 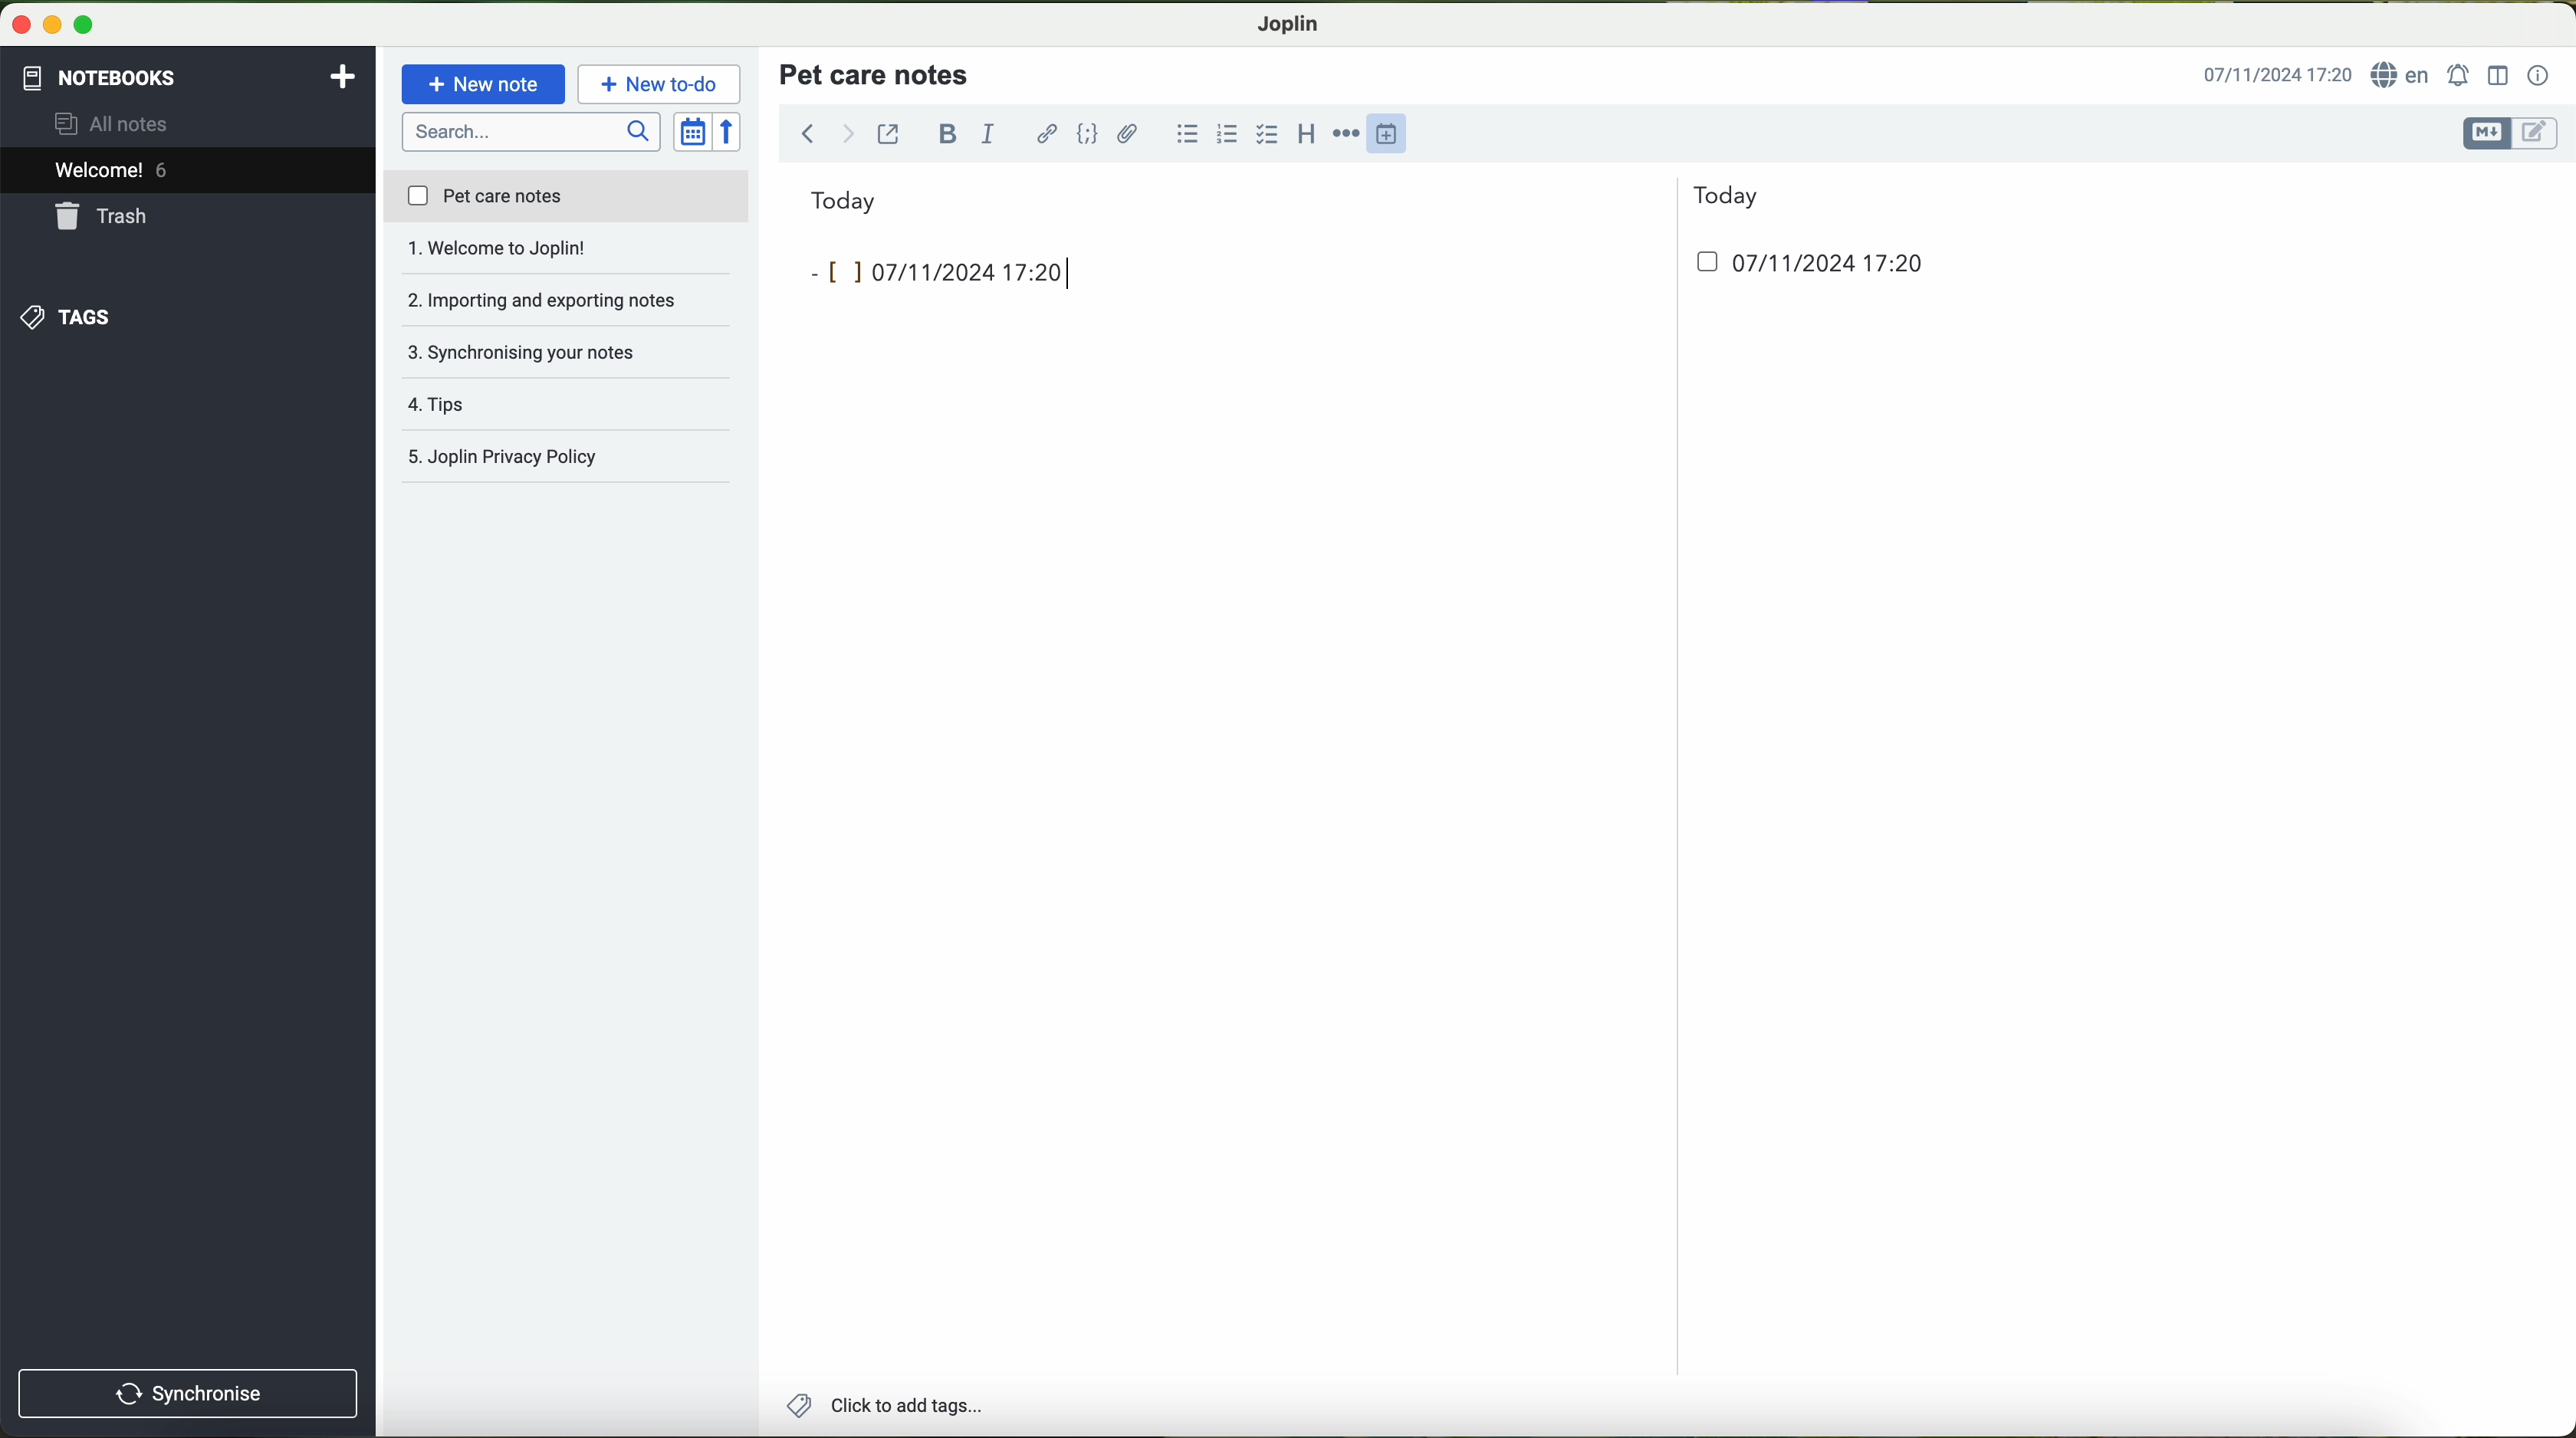 I want to click on numbered list, so click(x=1225, y=134).